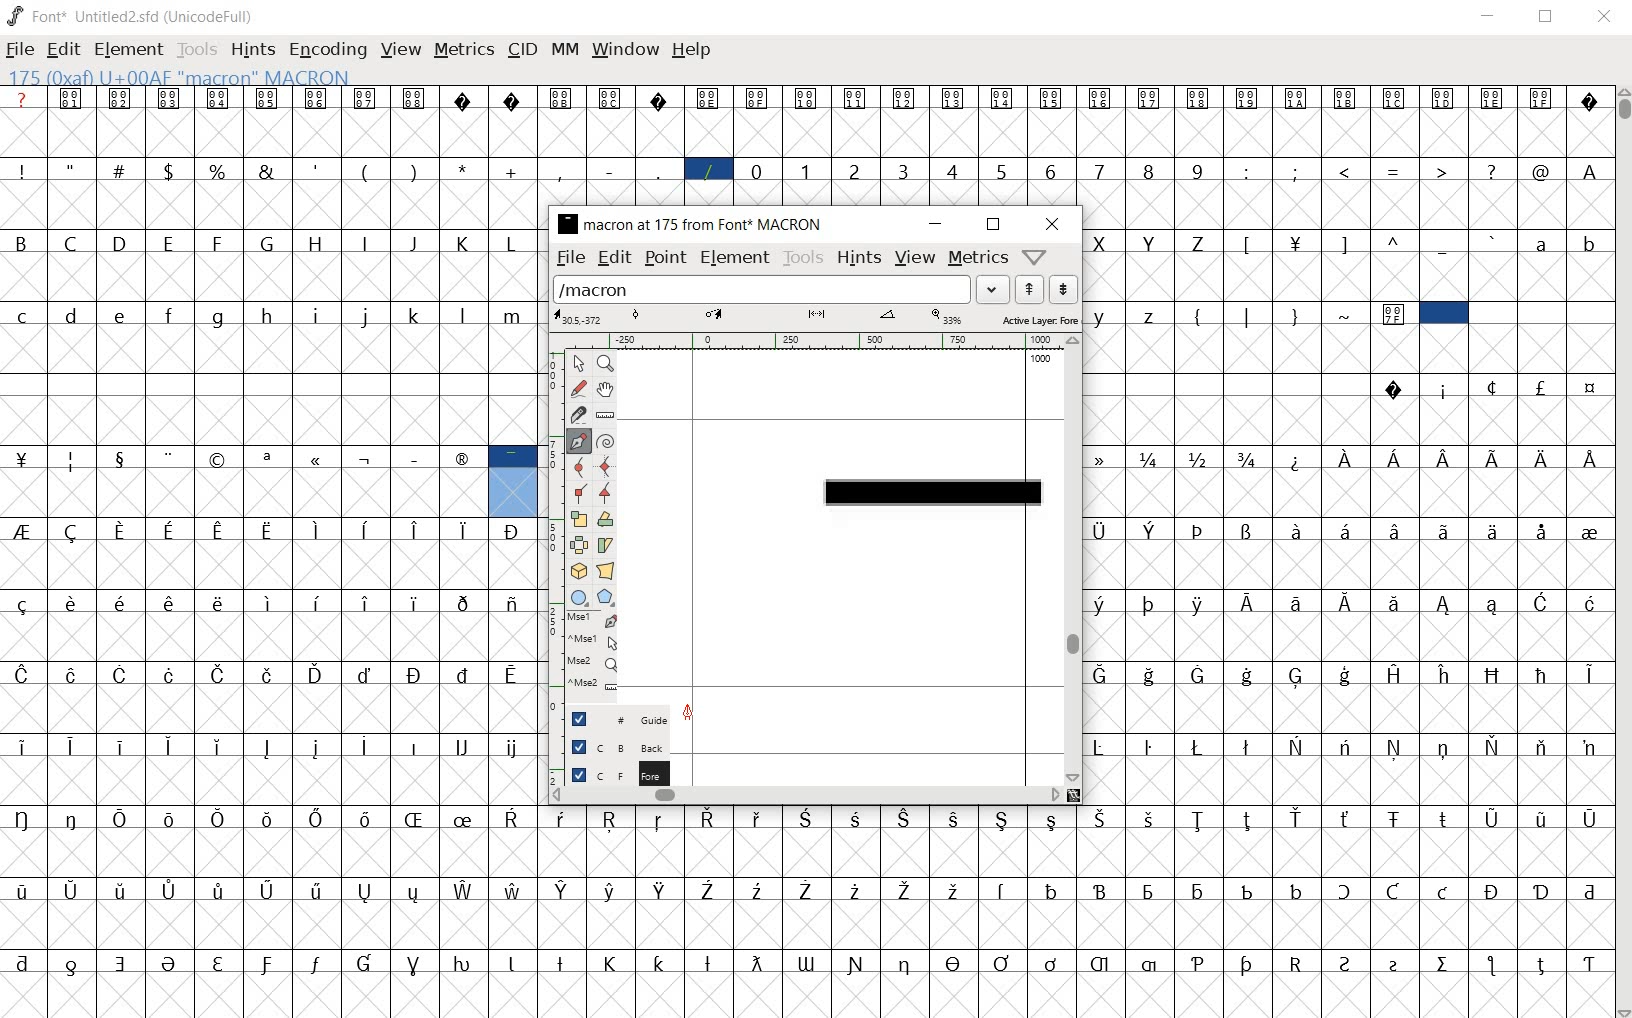 The width and height of the screenshot is (1632, 1018). Describe the element at coordinates (130, 50) in the screenshot. I see `element` at that location.